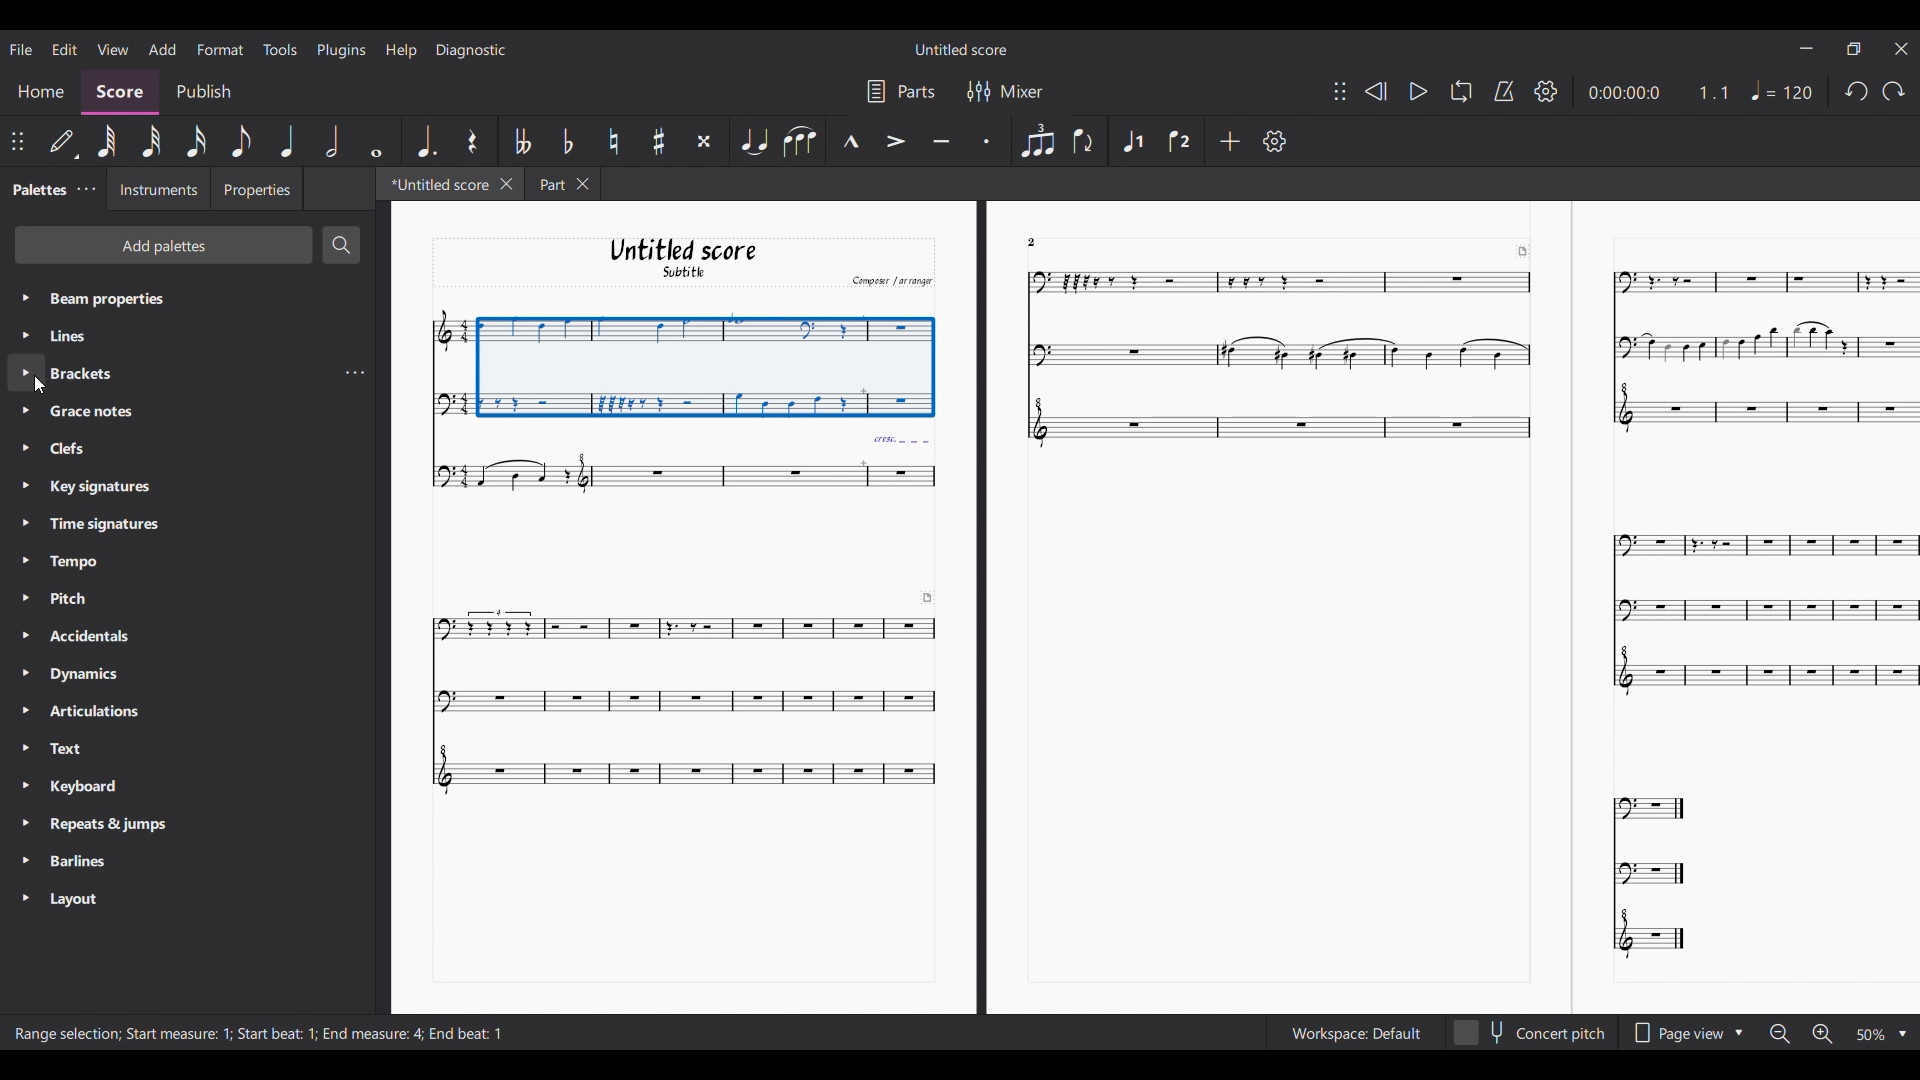  I want to click on Add, so click(162, 50).